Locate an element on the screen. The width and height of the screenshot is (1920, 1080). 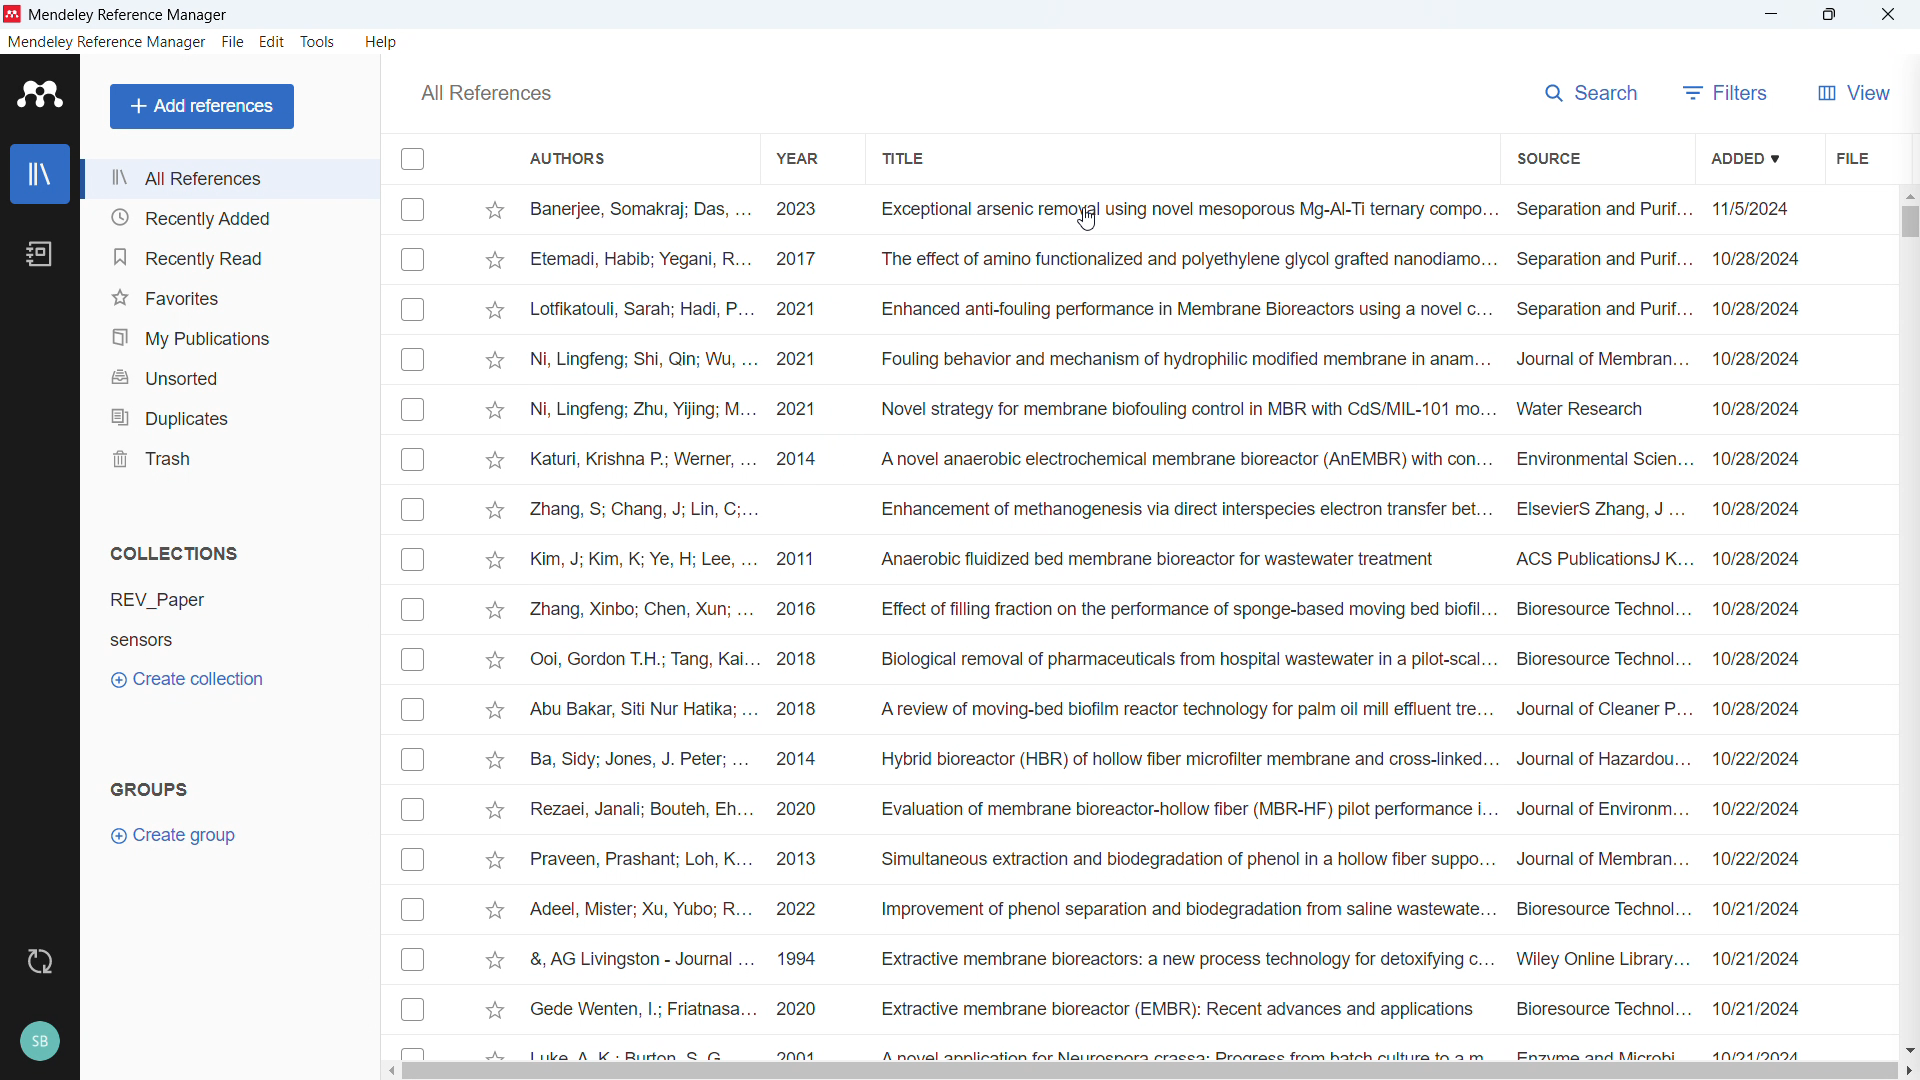
all references is located at coordinates (484, 93).